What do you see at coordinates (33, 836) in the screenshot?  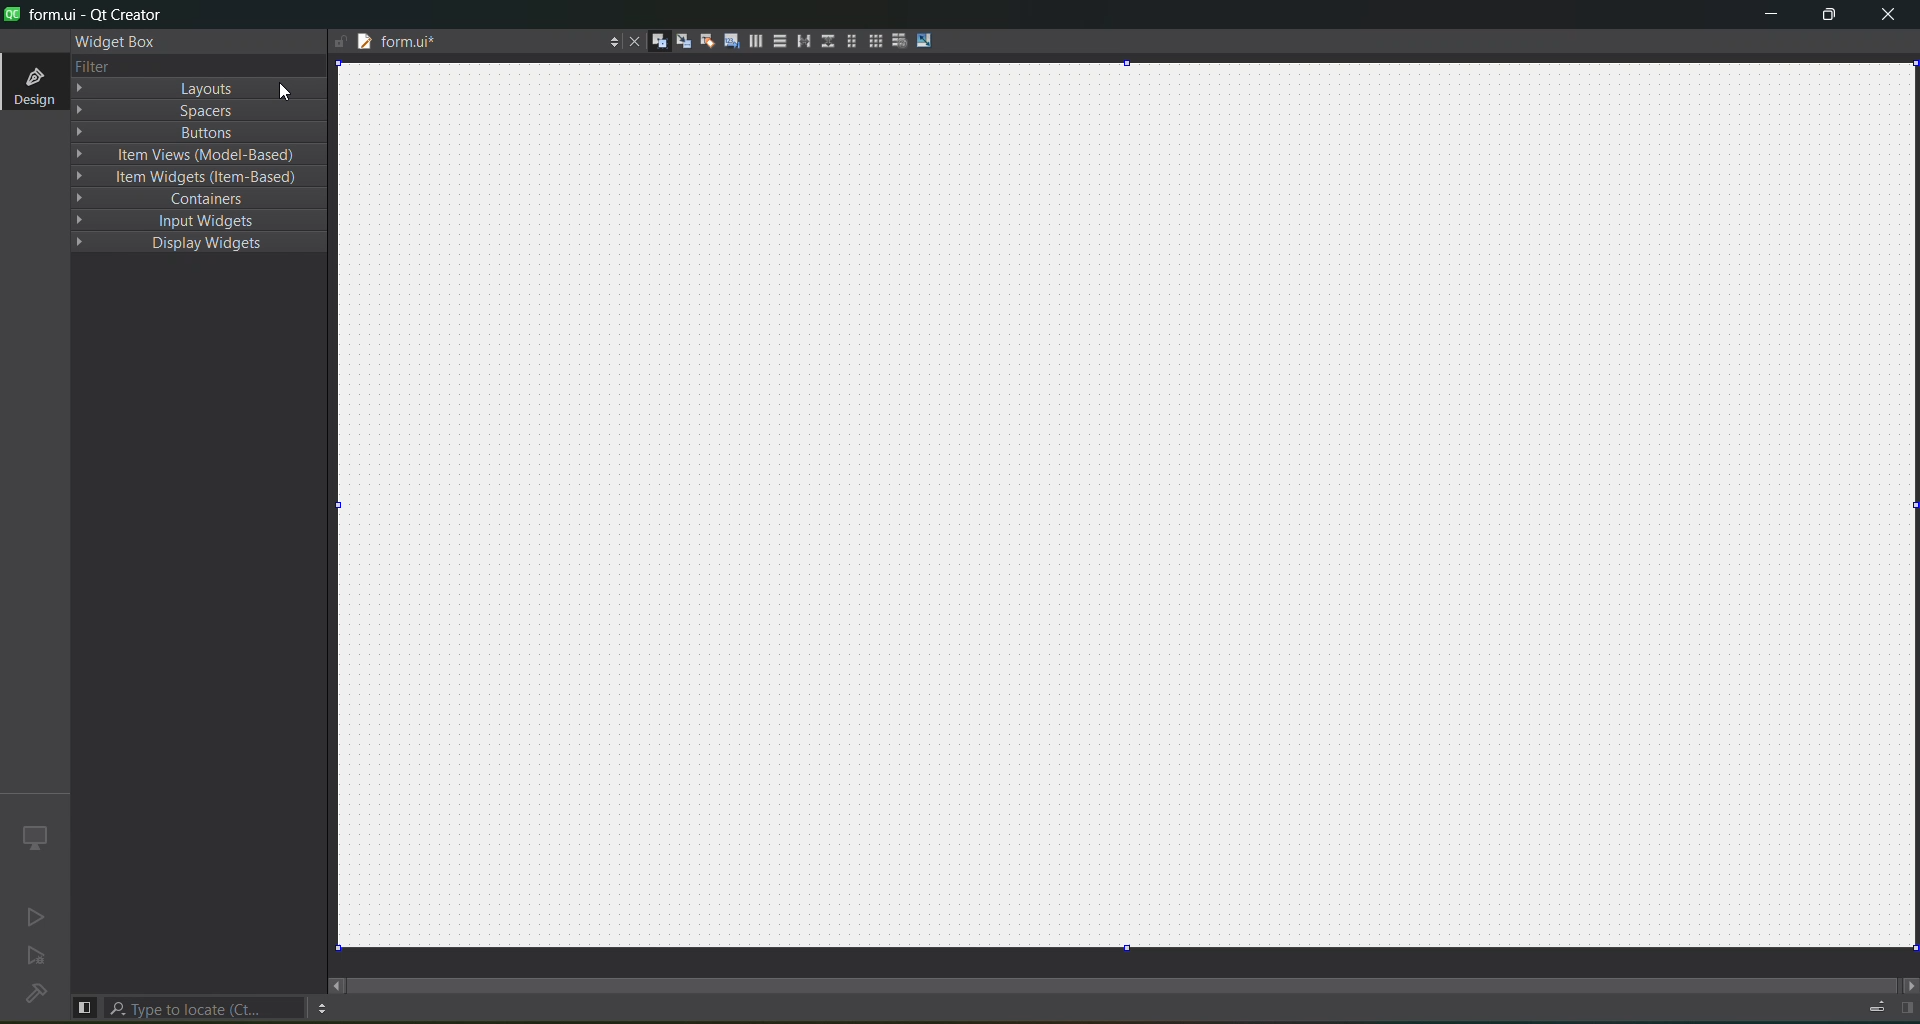 I see `icon` at bounding box center [33, 836].